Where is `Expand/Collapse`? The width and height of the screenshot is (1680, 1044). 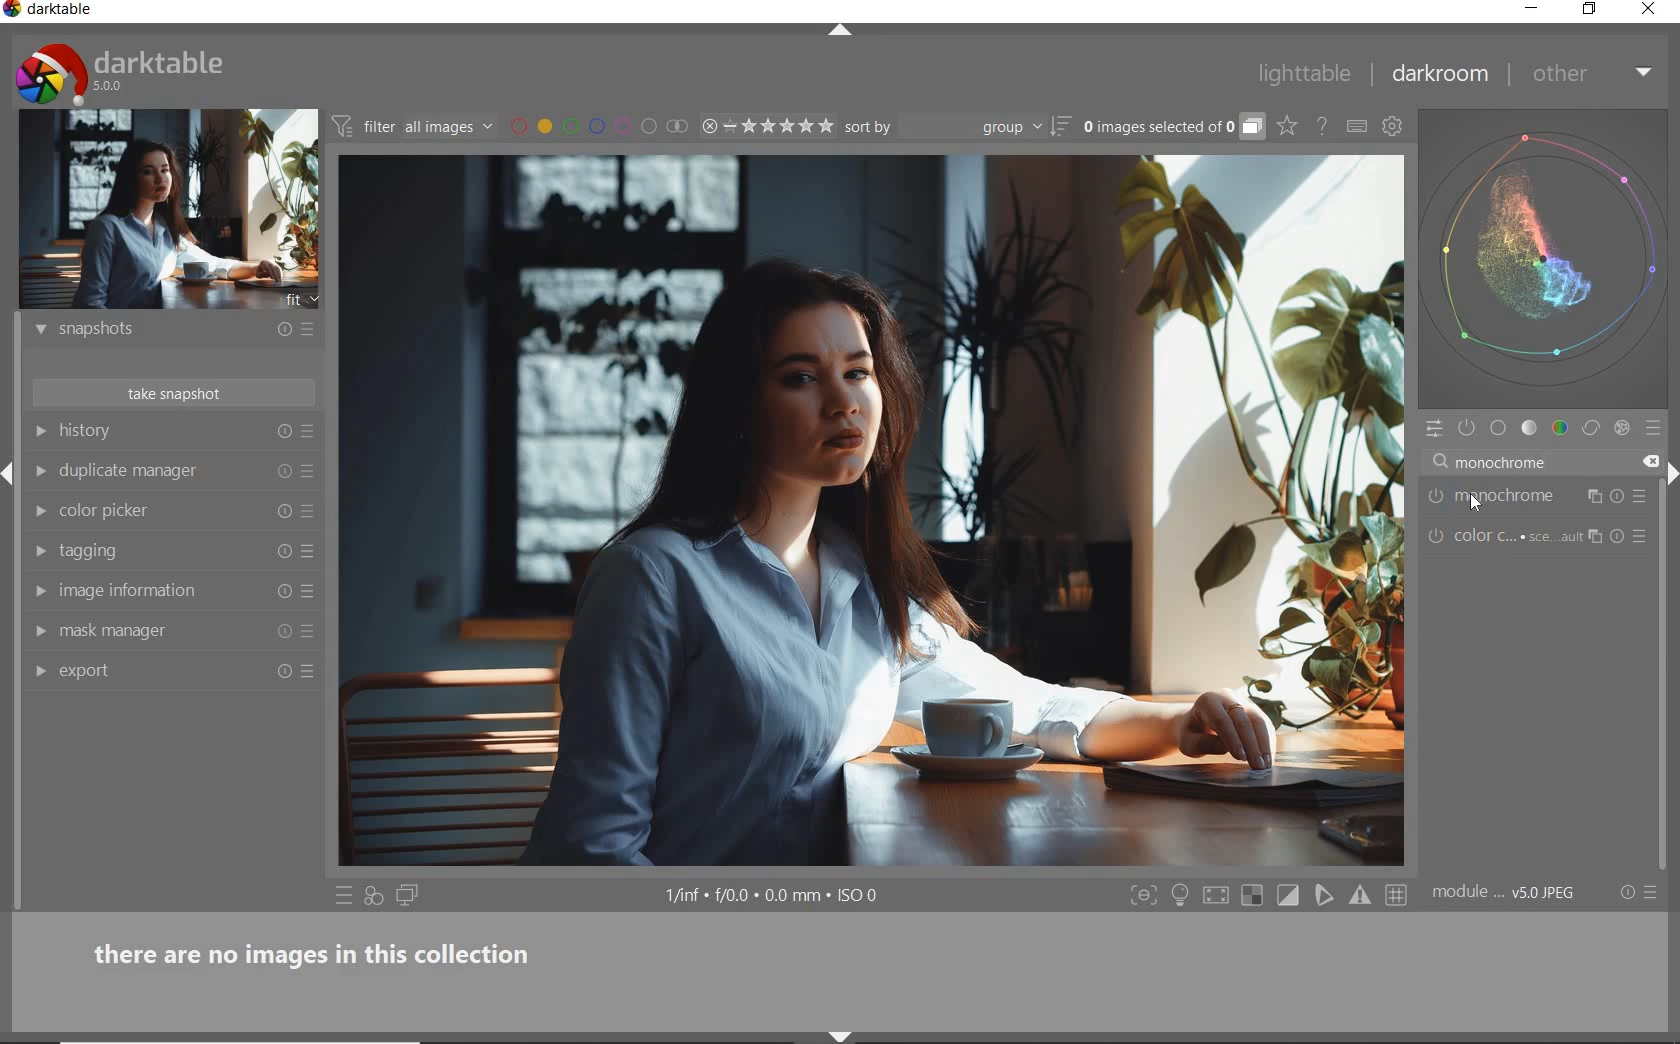 Expand/Collapse is located at coordinates (10, 468).